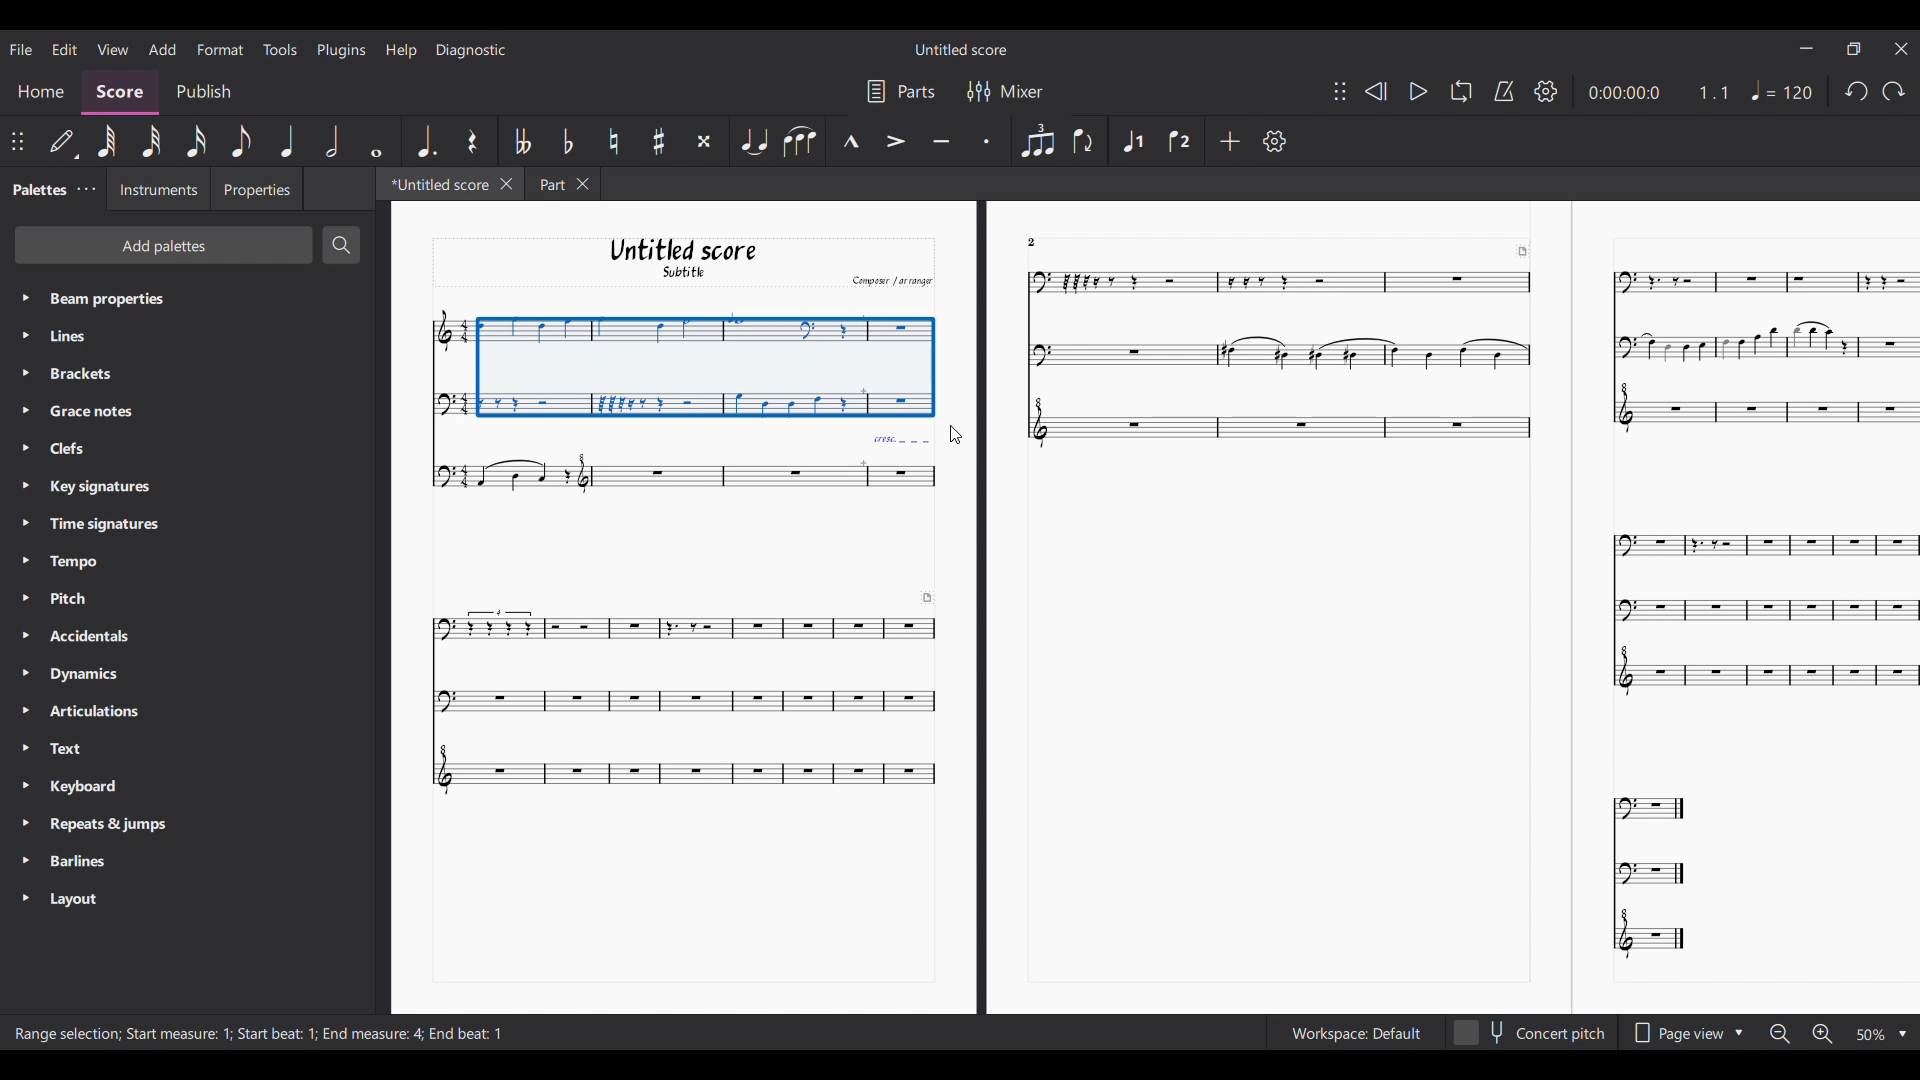 The image size is (1920, 1080). What do you see at coordinates (1339, 90) in the screenshot?
I see `Change position` at bounding box center [1339, 90].